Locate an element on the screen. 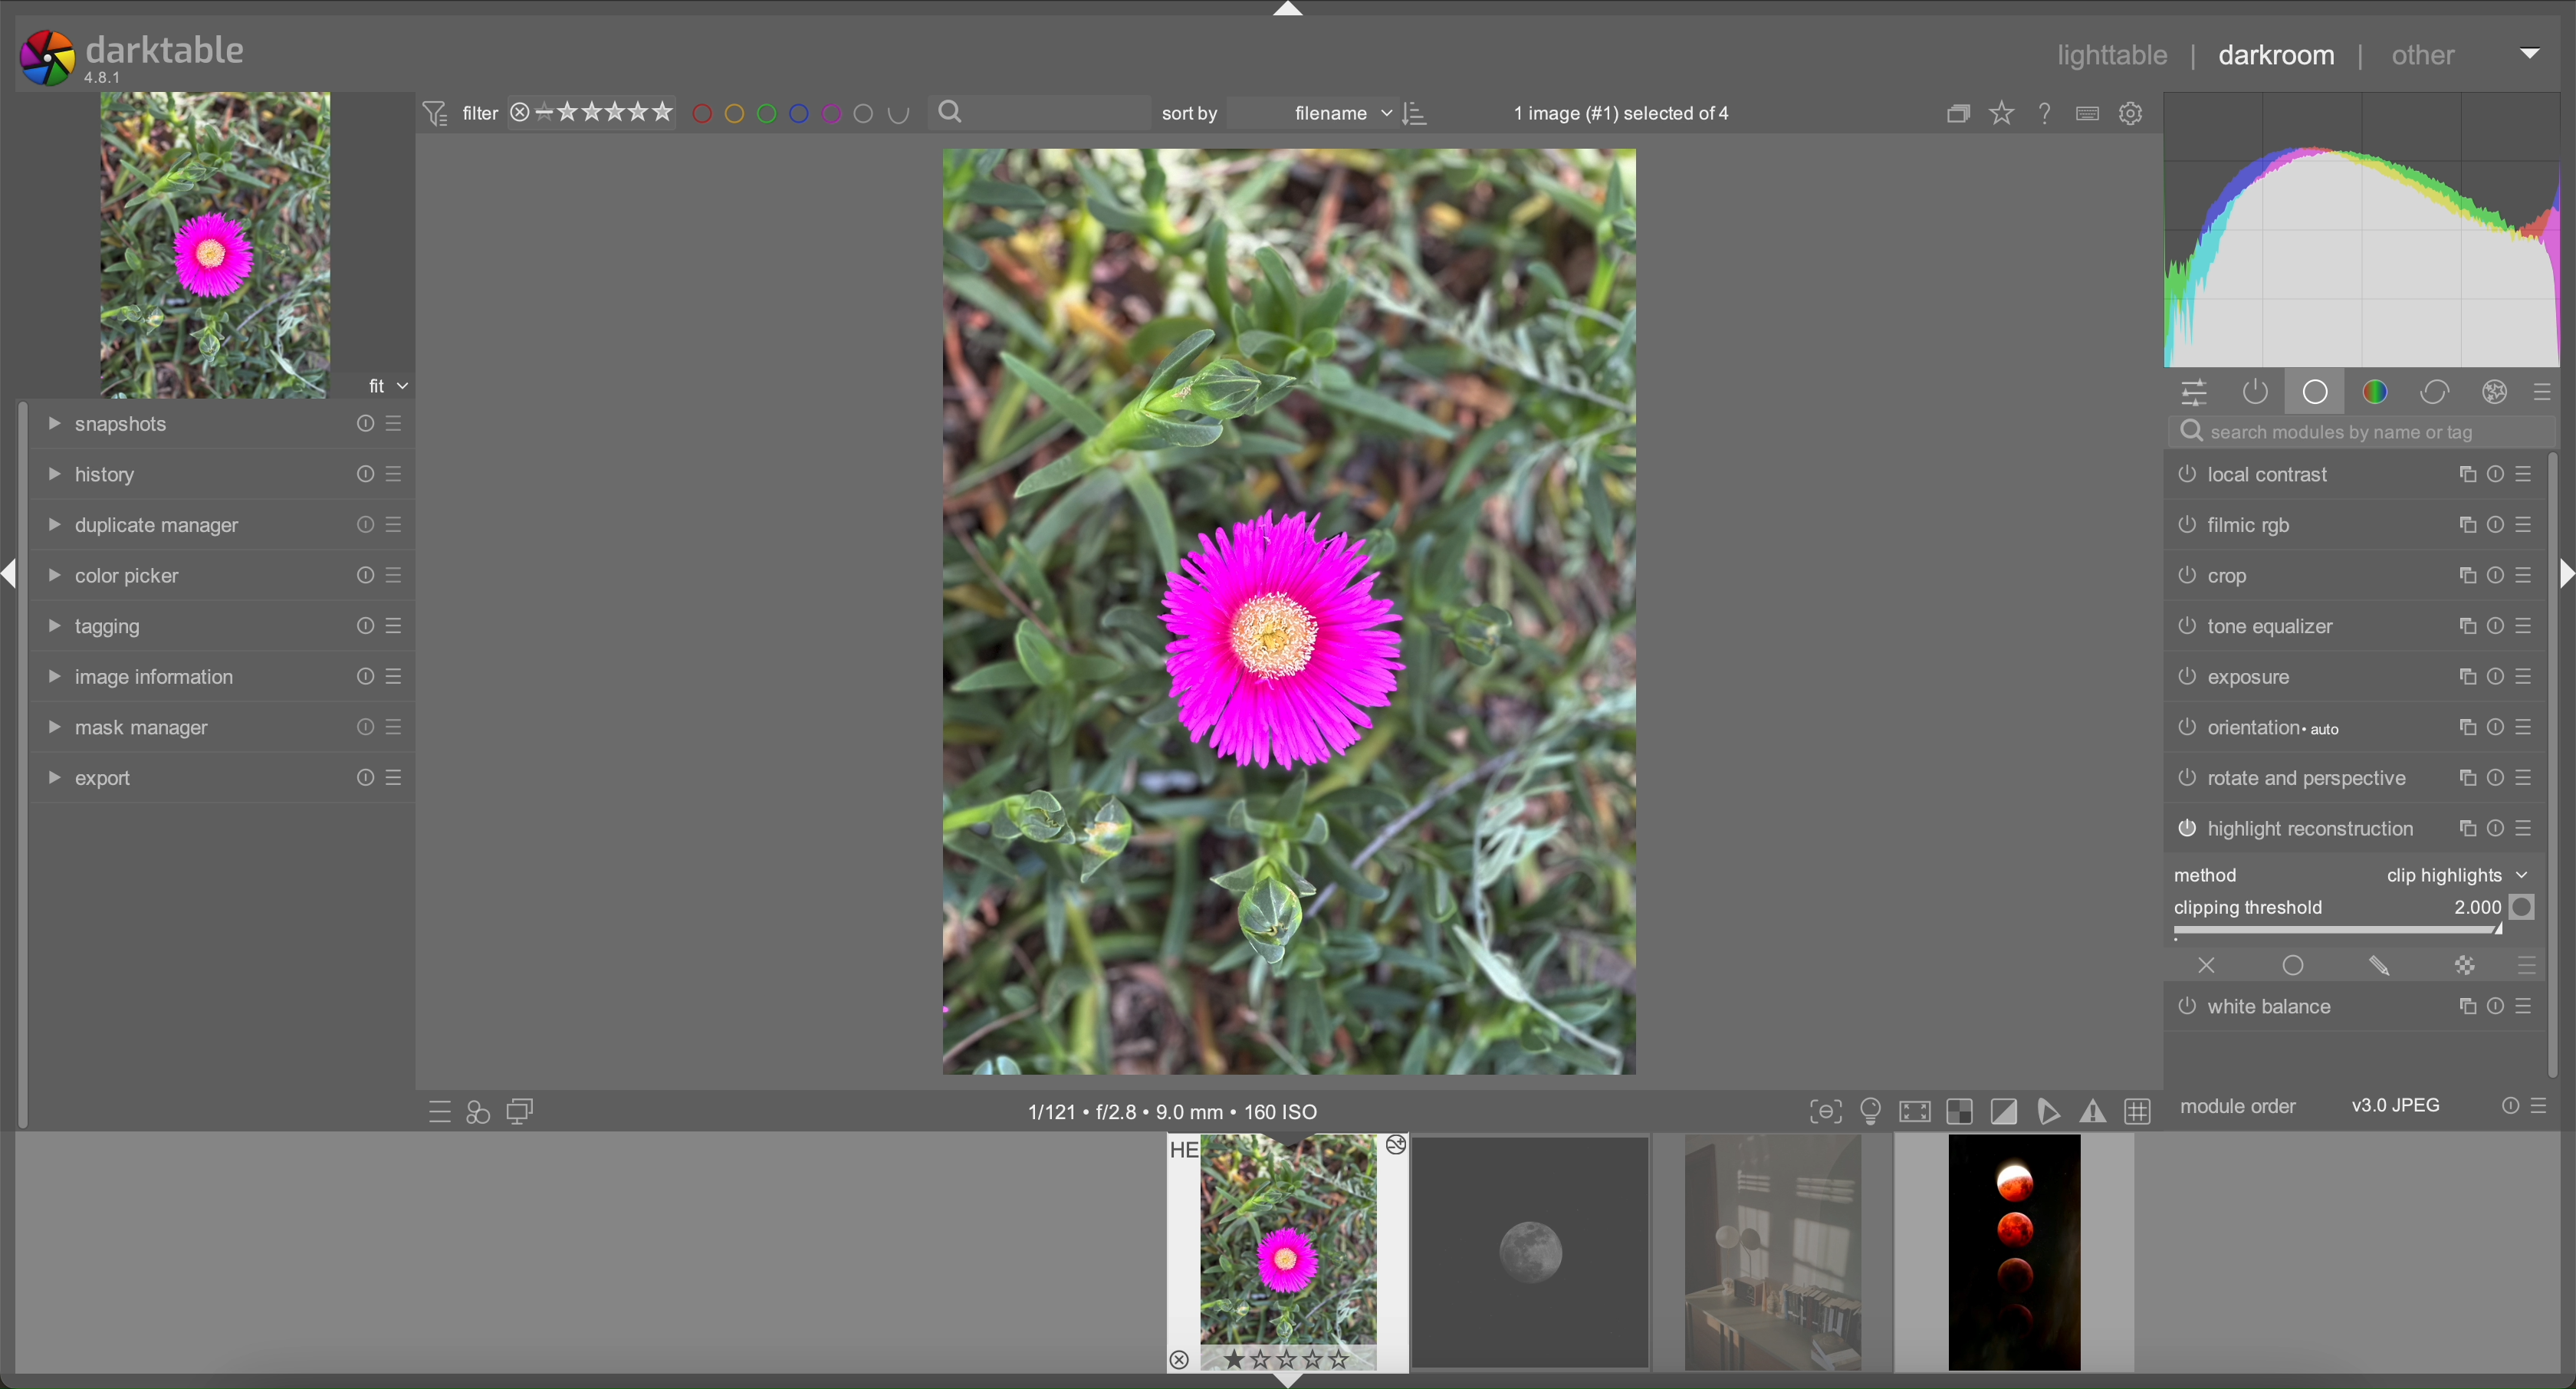 The image size is (2576, 1389). reset presets is located at coordinates (360, 626).